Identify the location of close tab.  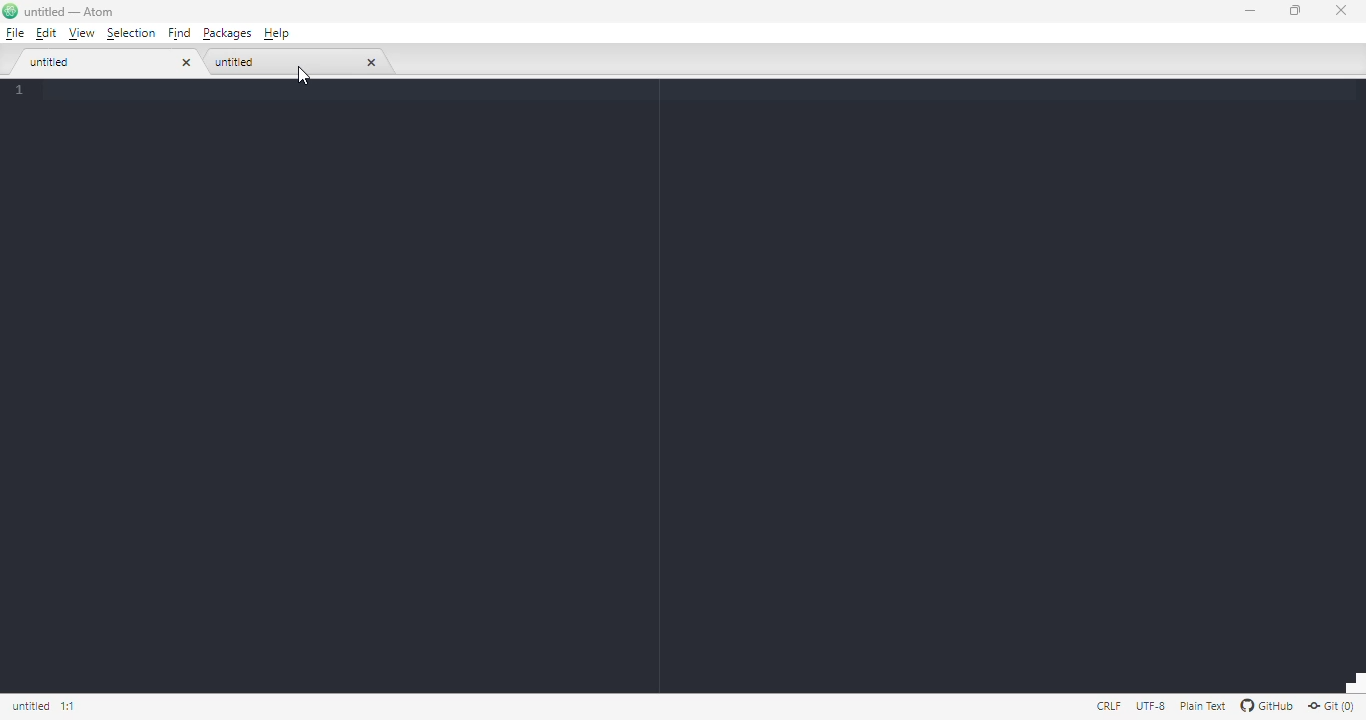
(187, 63).